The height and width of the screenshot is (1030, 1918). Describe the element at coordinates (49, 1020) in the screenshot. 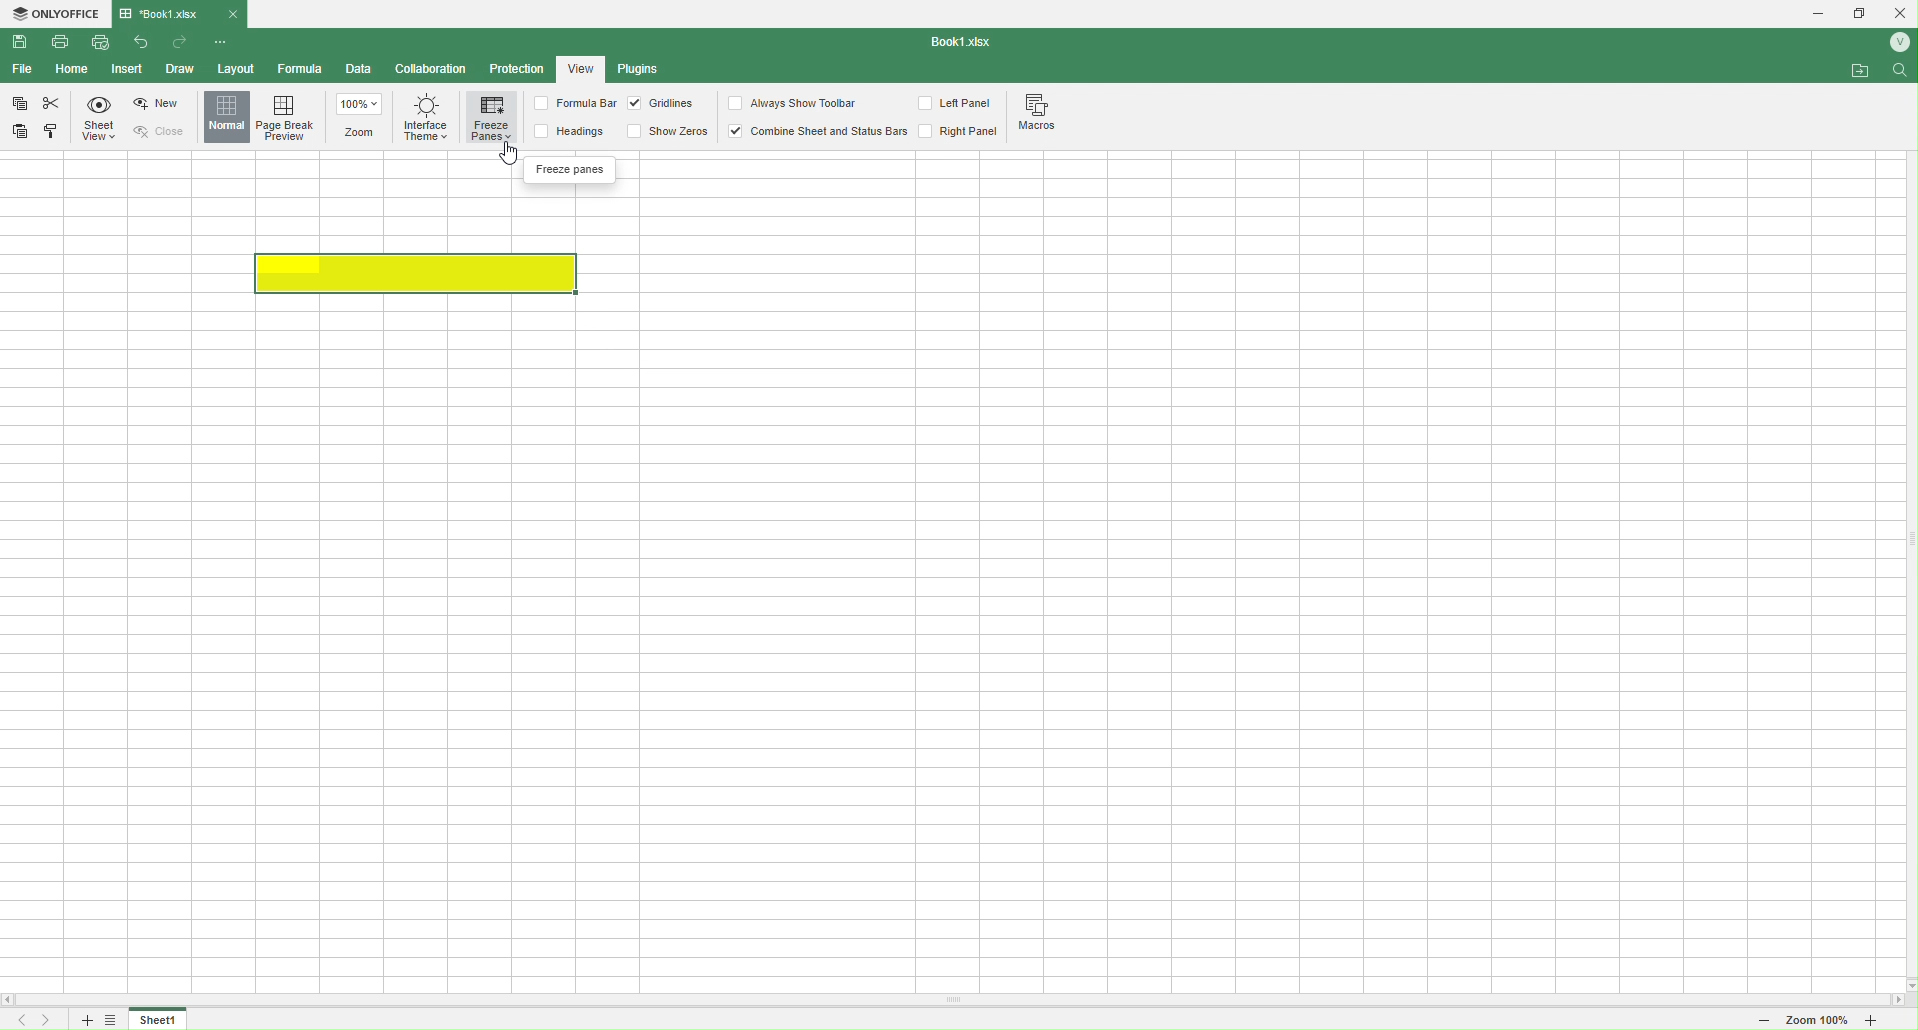

I see `Scroll to the last sheet` at that location.